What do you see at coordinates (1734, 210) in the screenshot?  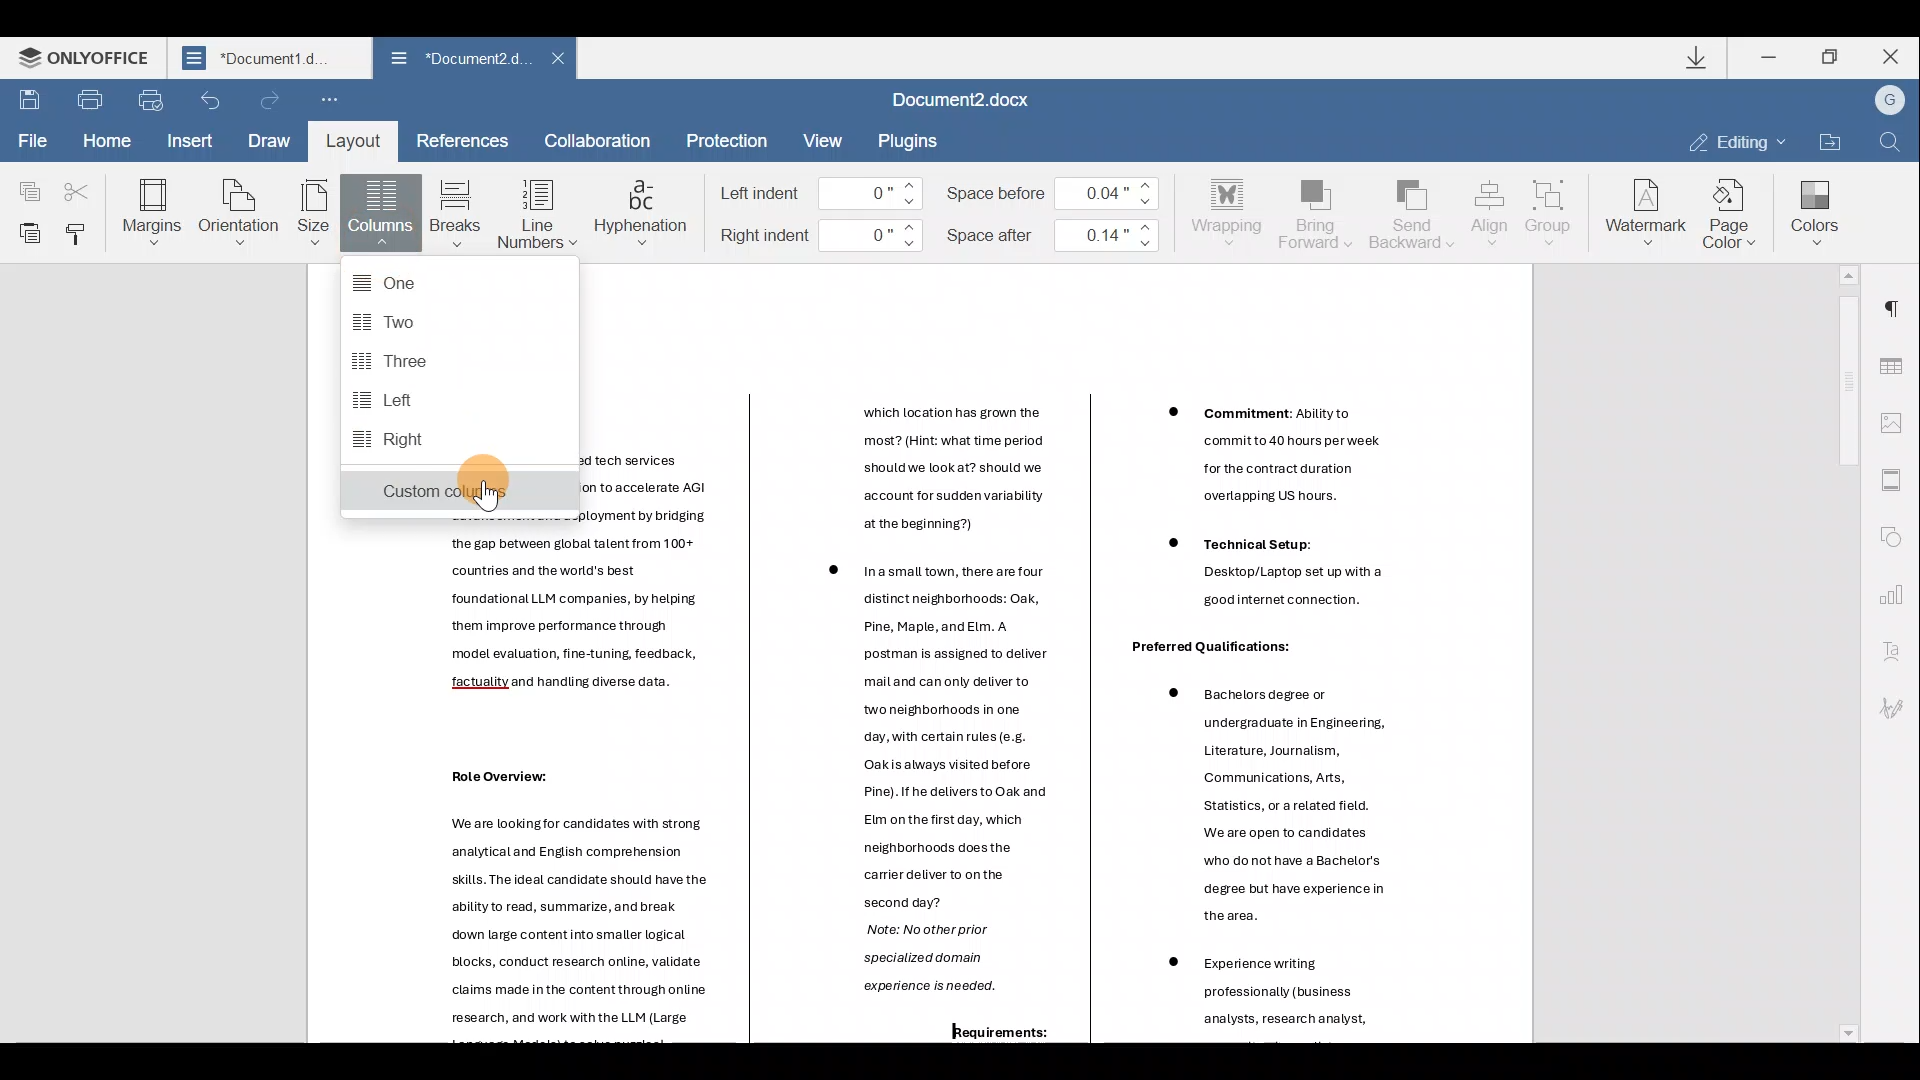 I see `Page color` at bounding box center [1734, 210].